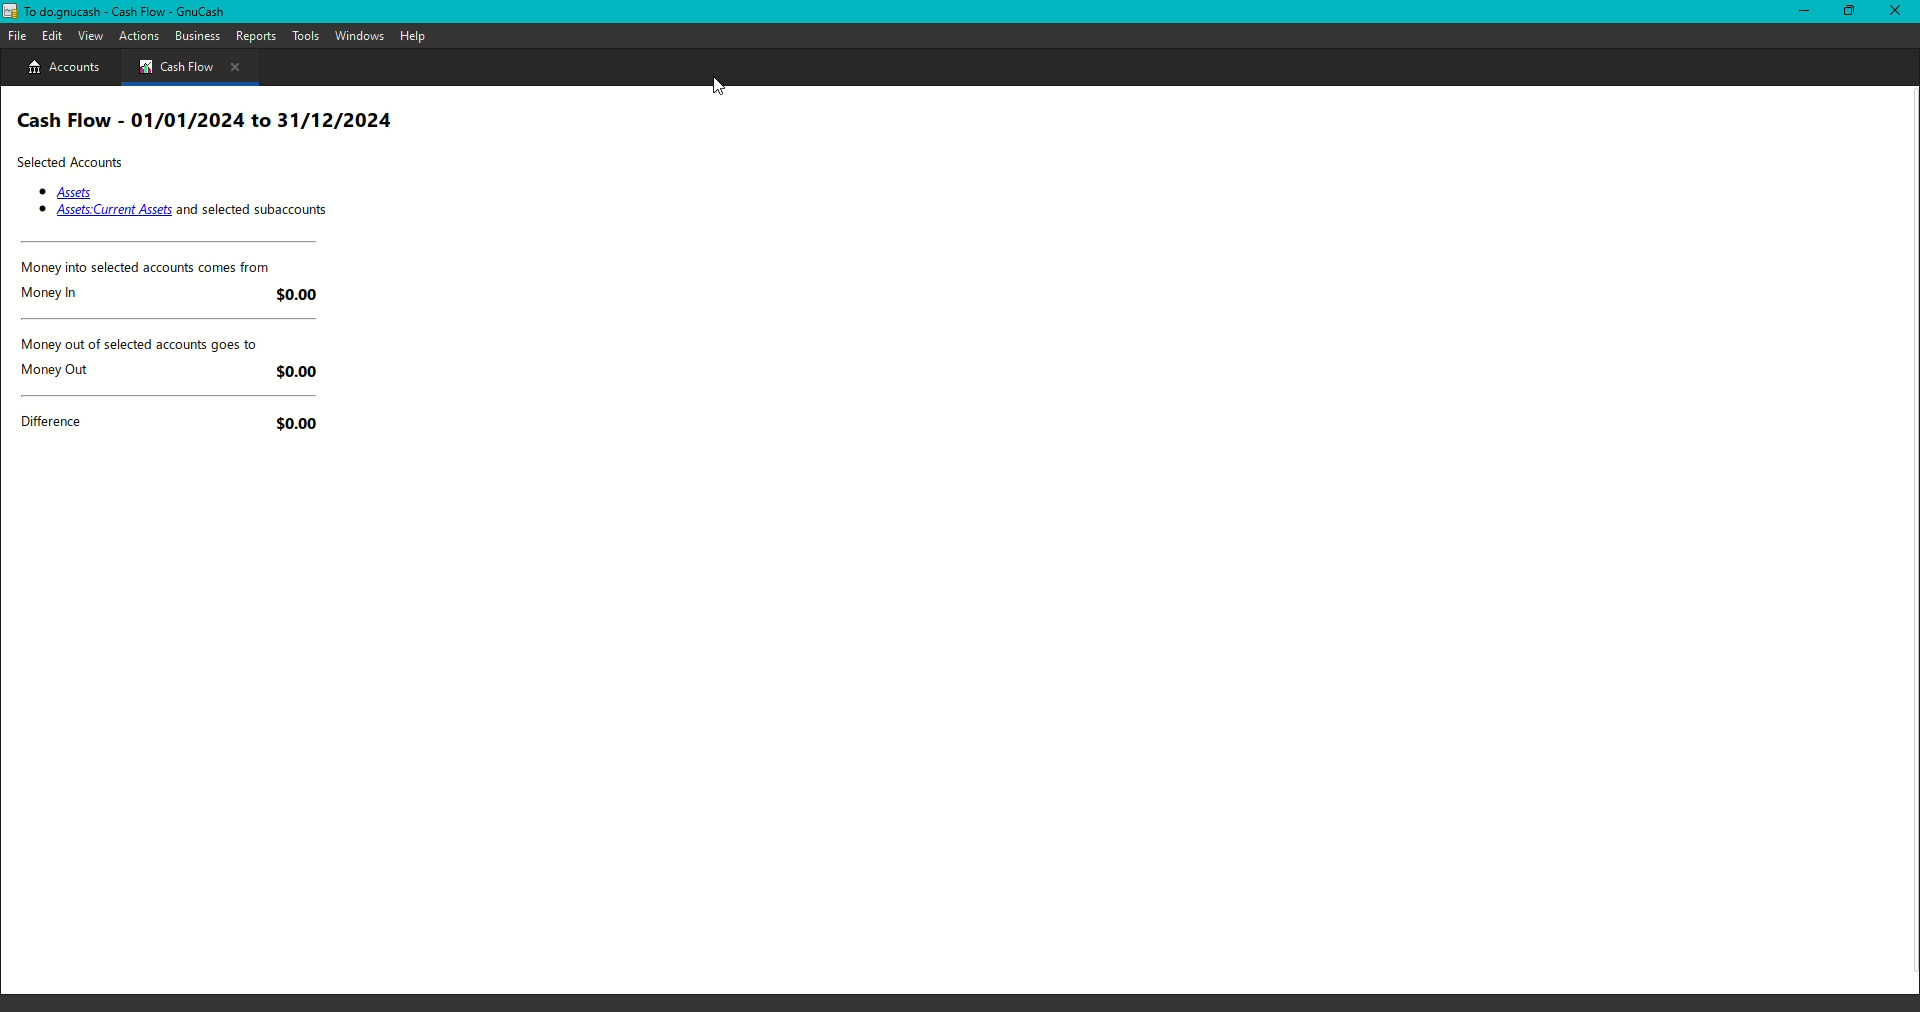 This screenshot has height=1012, width=1920. I want to click on Money In, so click(55, 294).